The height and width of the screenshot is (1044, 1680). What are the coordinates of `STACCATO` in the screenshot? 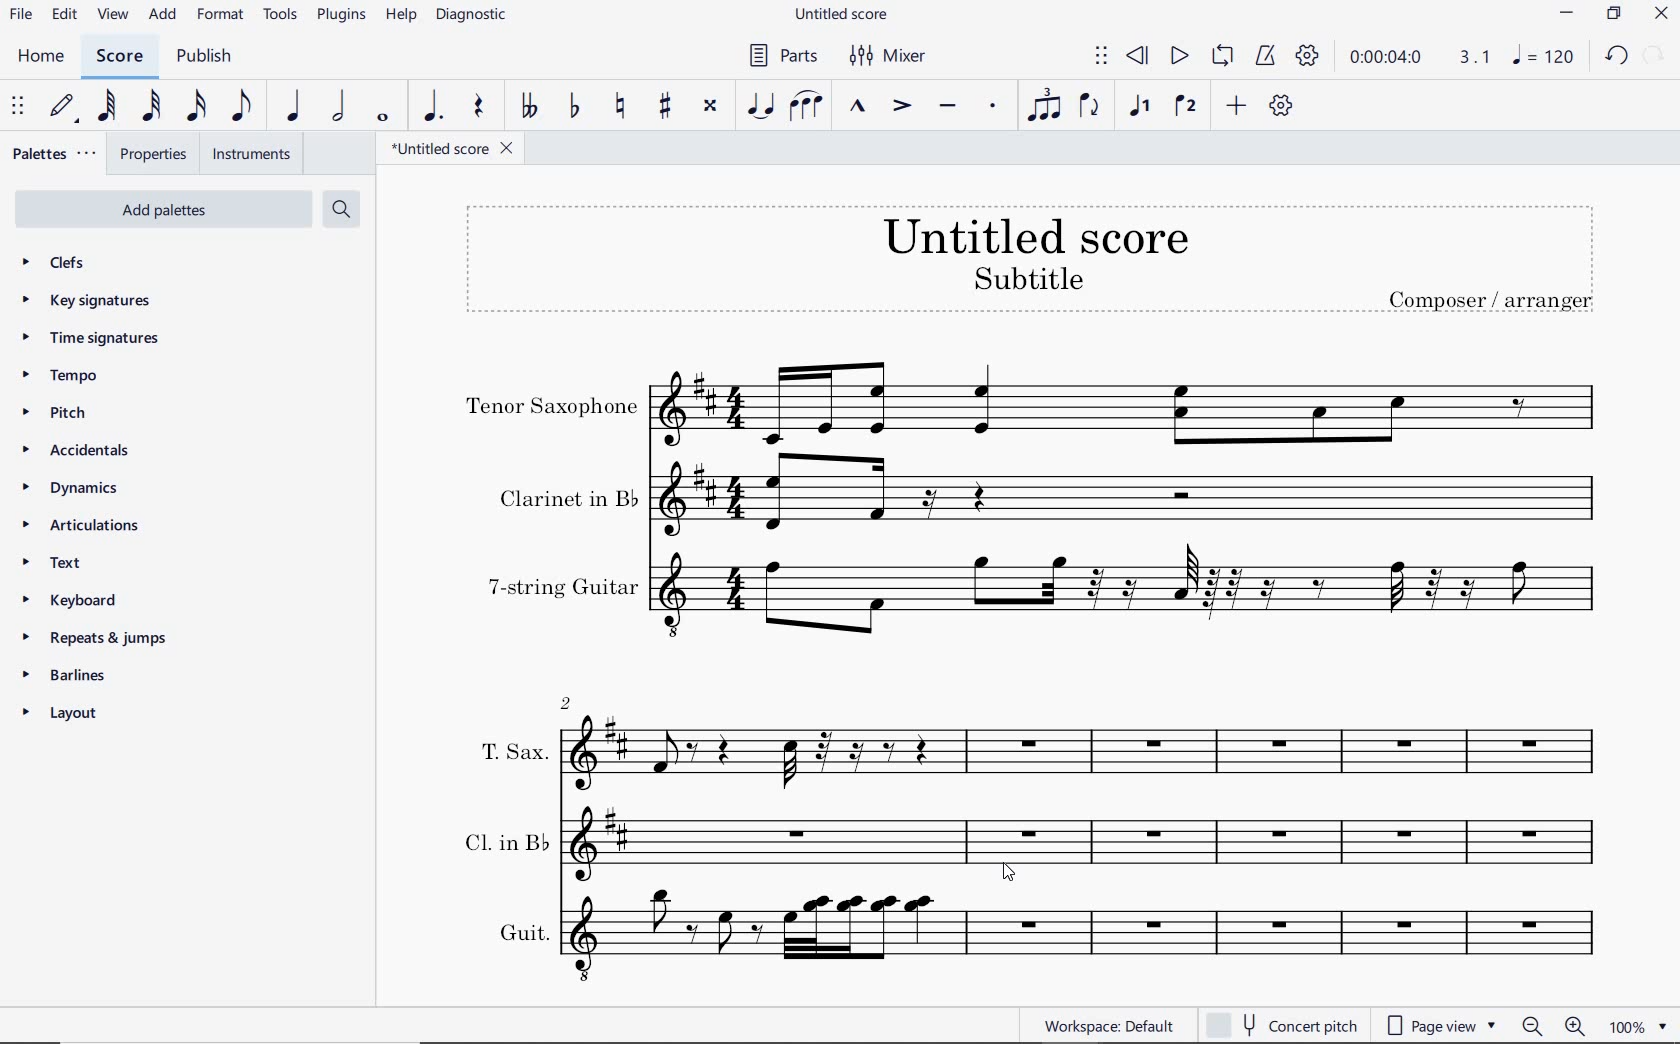 It's located at (994, 109).